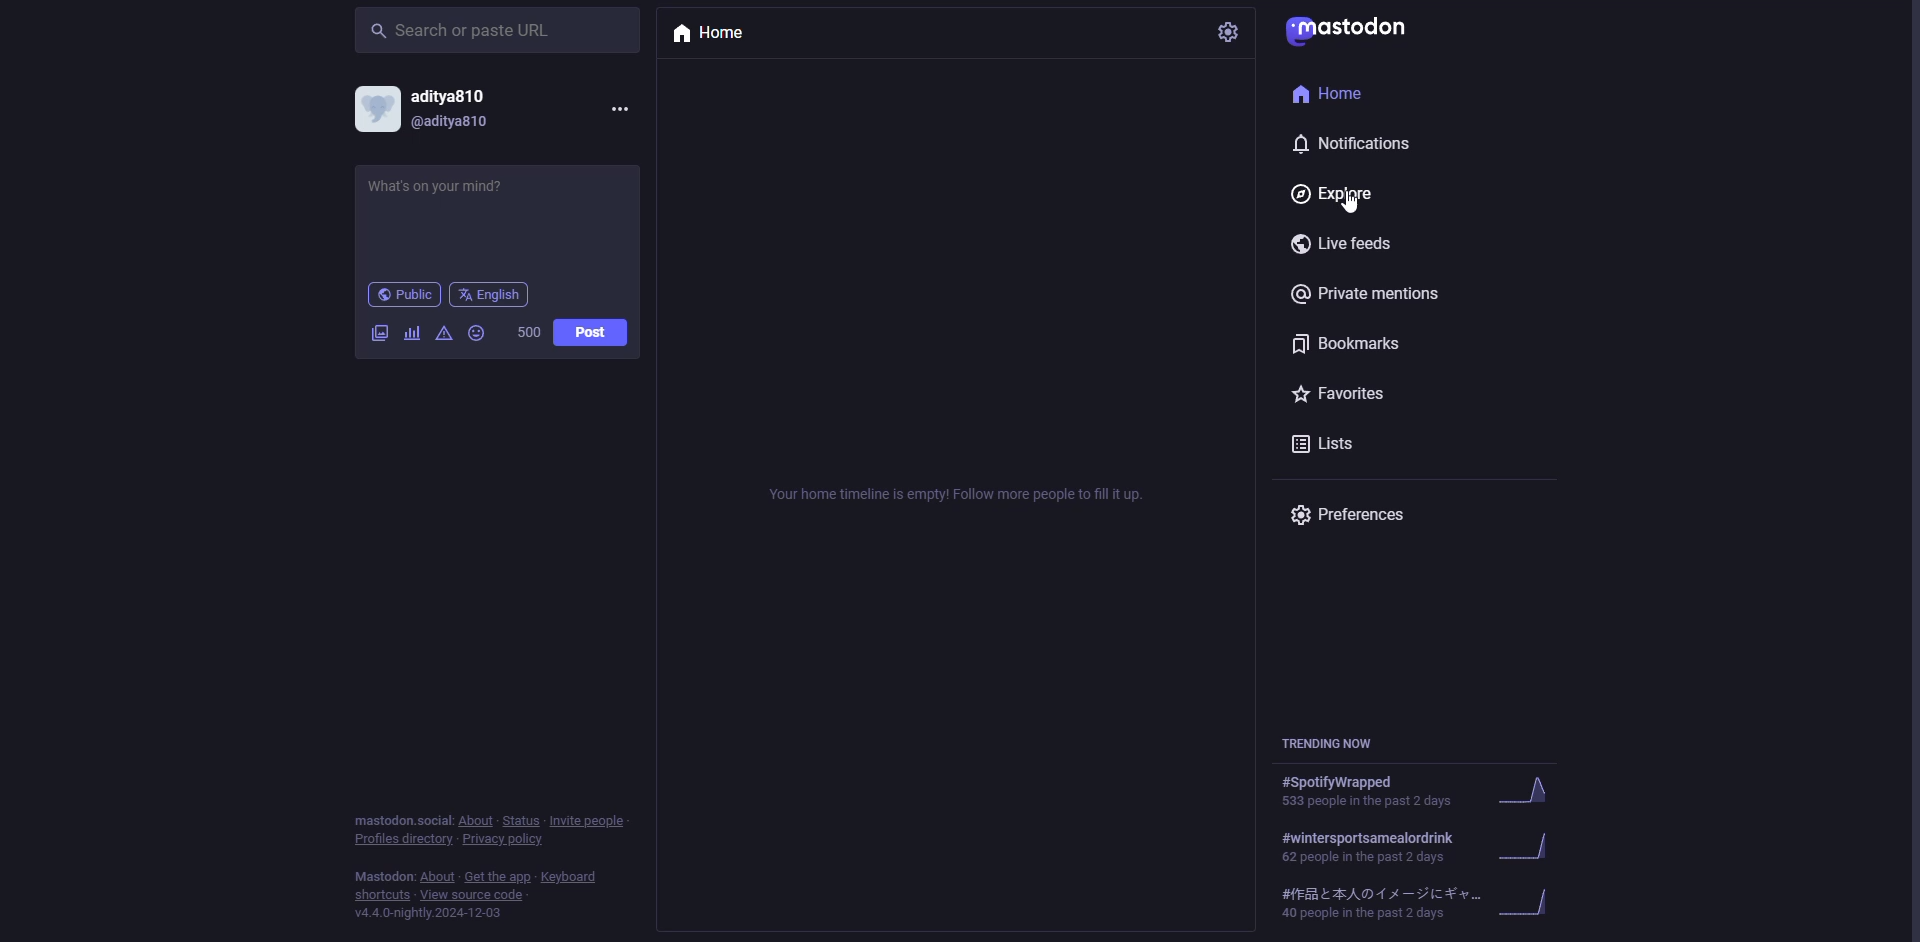 The height and width of the screenshot is (942, 1920). Describe the element at coordinates (457, 203) in the screenshot. I see `write` at that location.